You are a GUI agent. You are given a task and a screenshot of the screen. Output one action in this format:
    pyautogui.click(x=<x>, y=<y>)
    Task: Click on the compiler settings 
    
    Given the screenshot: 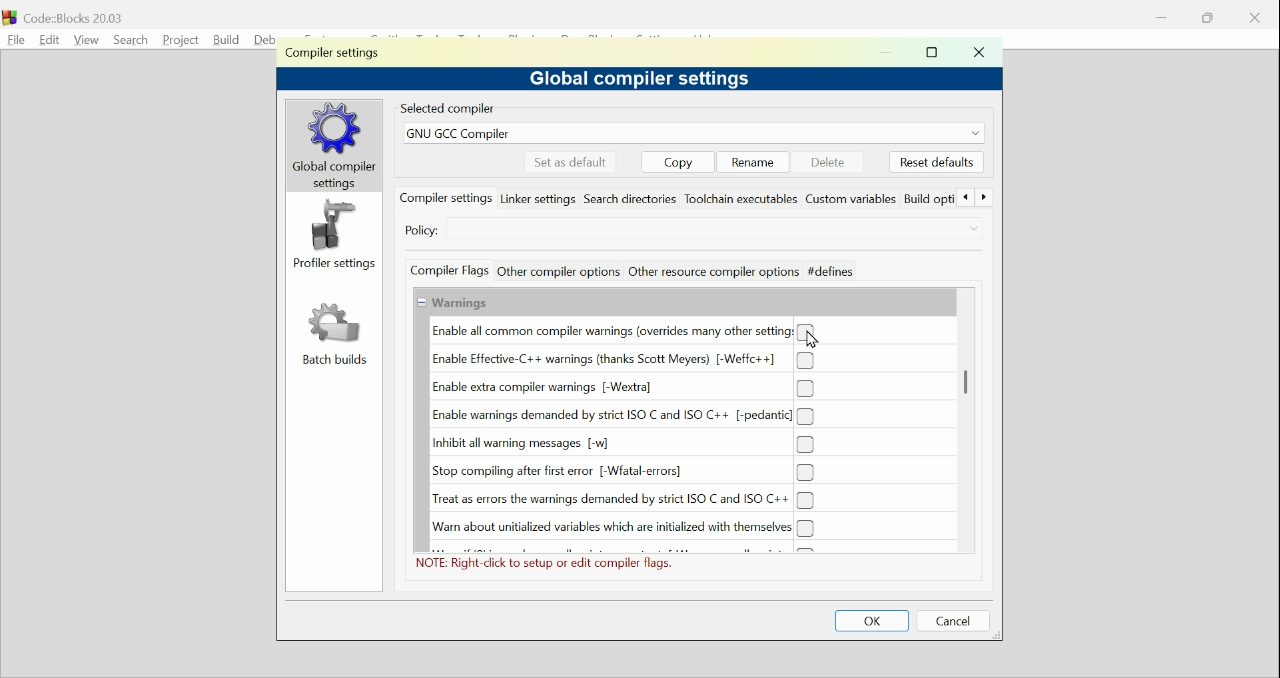 What is the action you would take?
    pyautogui.click(x=446, y=198)
    